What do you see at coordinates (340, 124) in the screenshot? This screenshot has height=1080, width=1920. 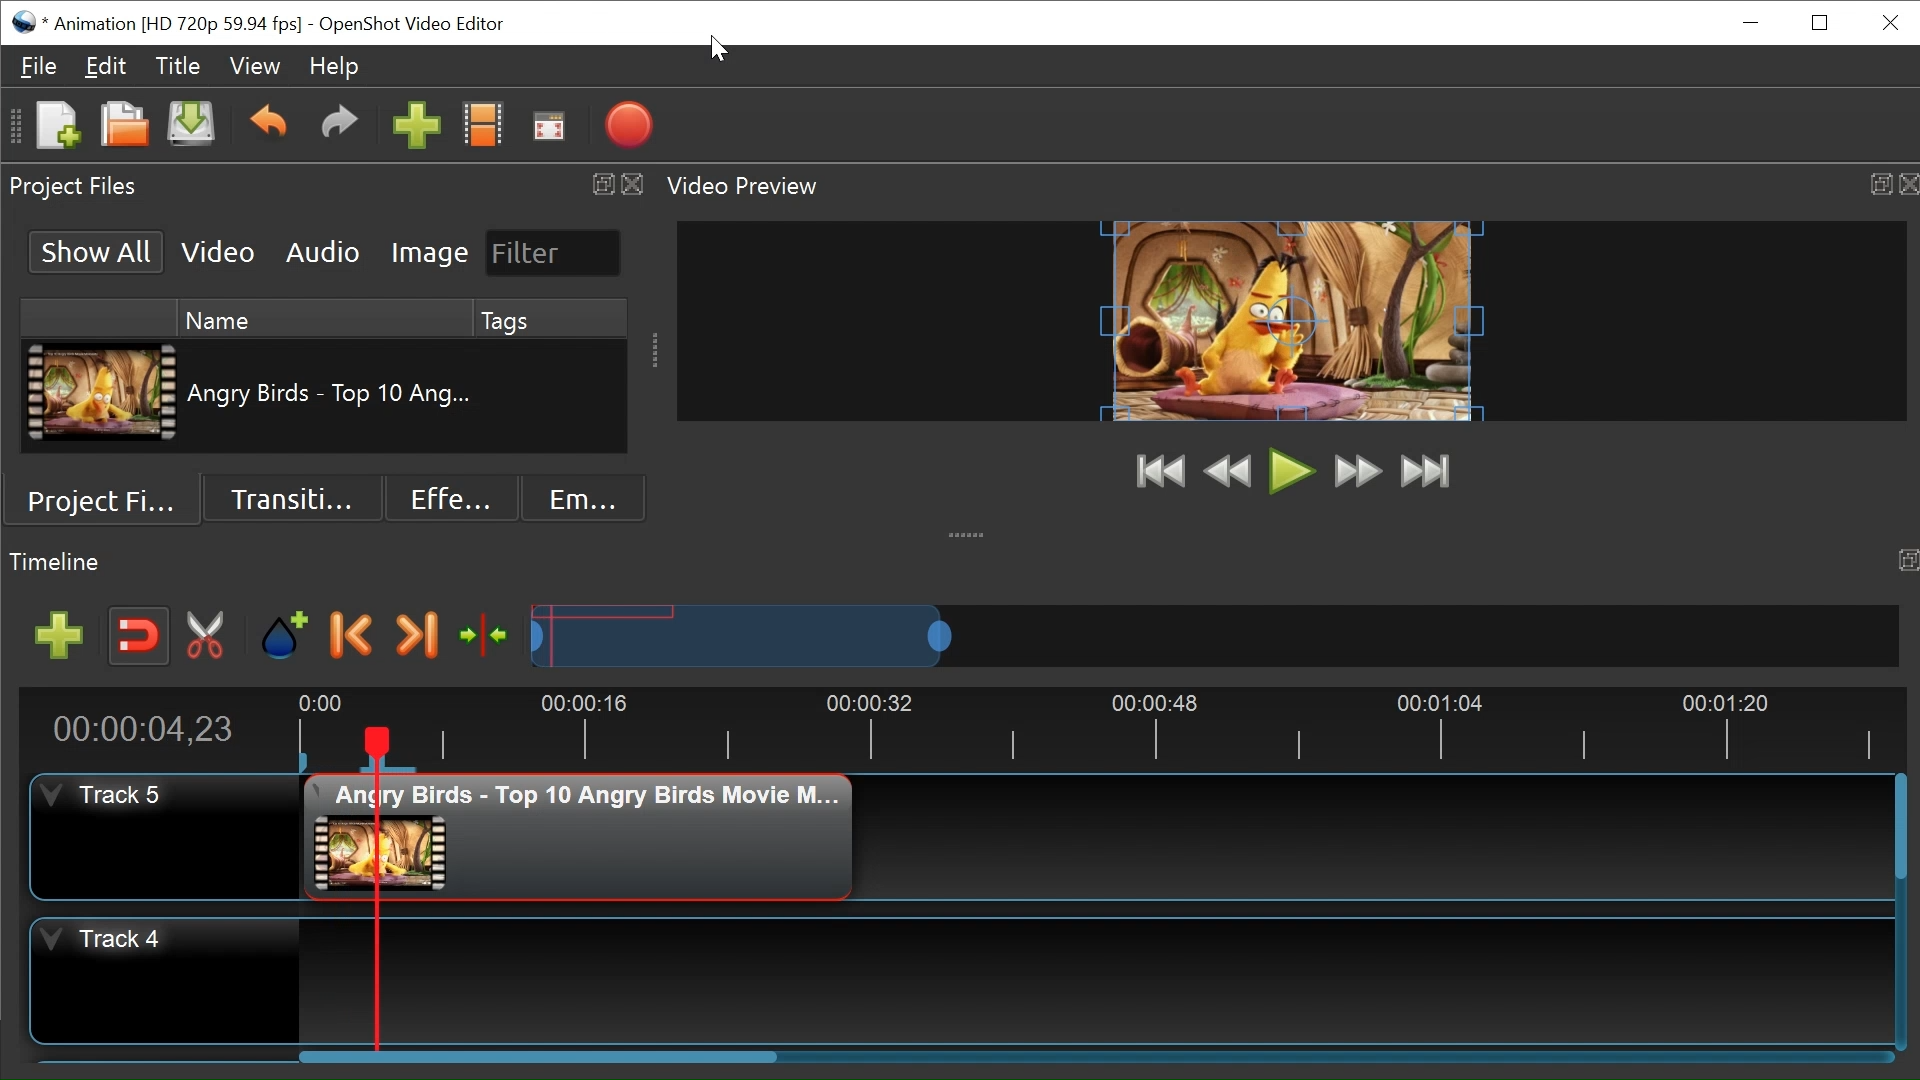 I see `Redo` at bounding box center [340, 124].